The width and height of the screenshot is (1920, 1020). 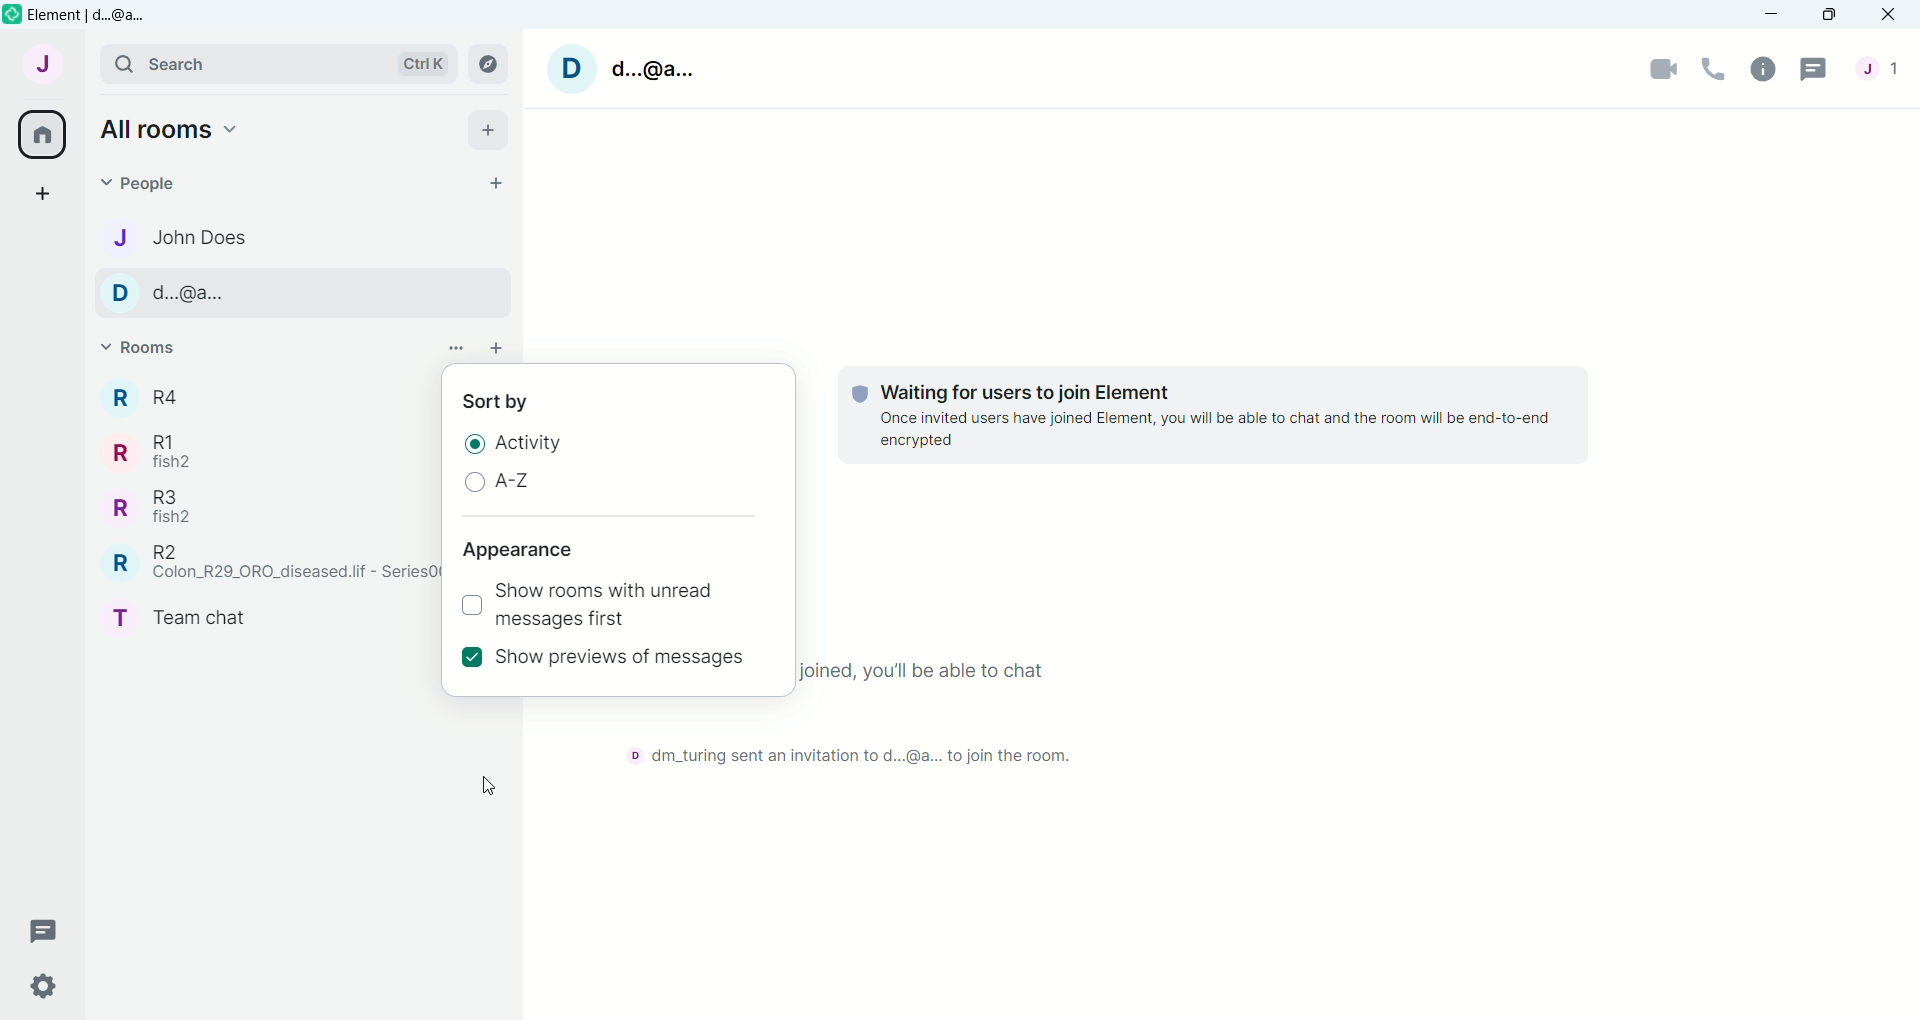 What do you see at coordinates (31, 986) in the screenshot?
I see `Quick settings` at bounding box center [31, 986].